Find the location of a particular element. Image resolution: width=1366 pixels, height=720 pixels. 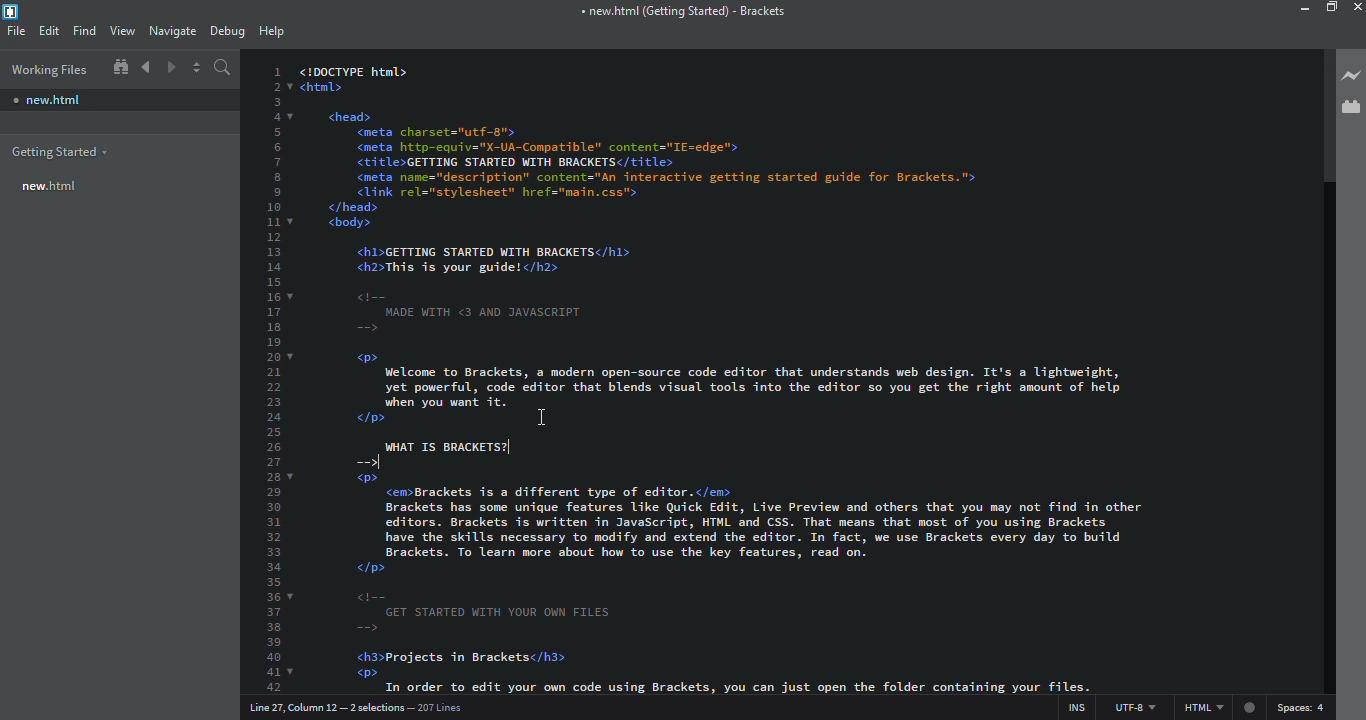

live preview is located at coordinates (1349, 76).